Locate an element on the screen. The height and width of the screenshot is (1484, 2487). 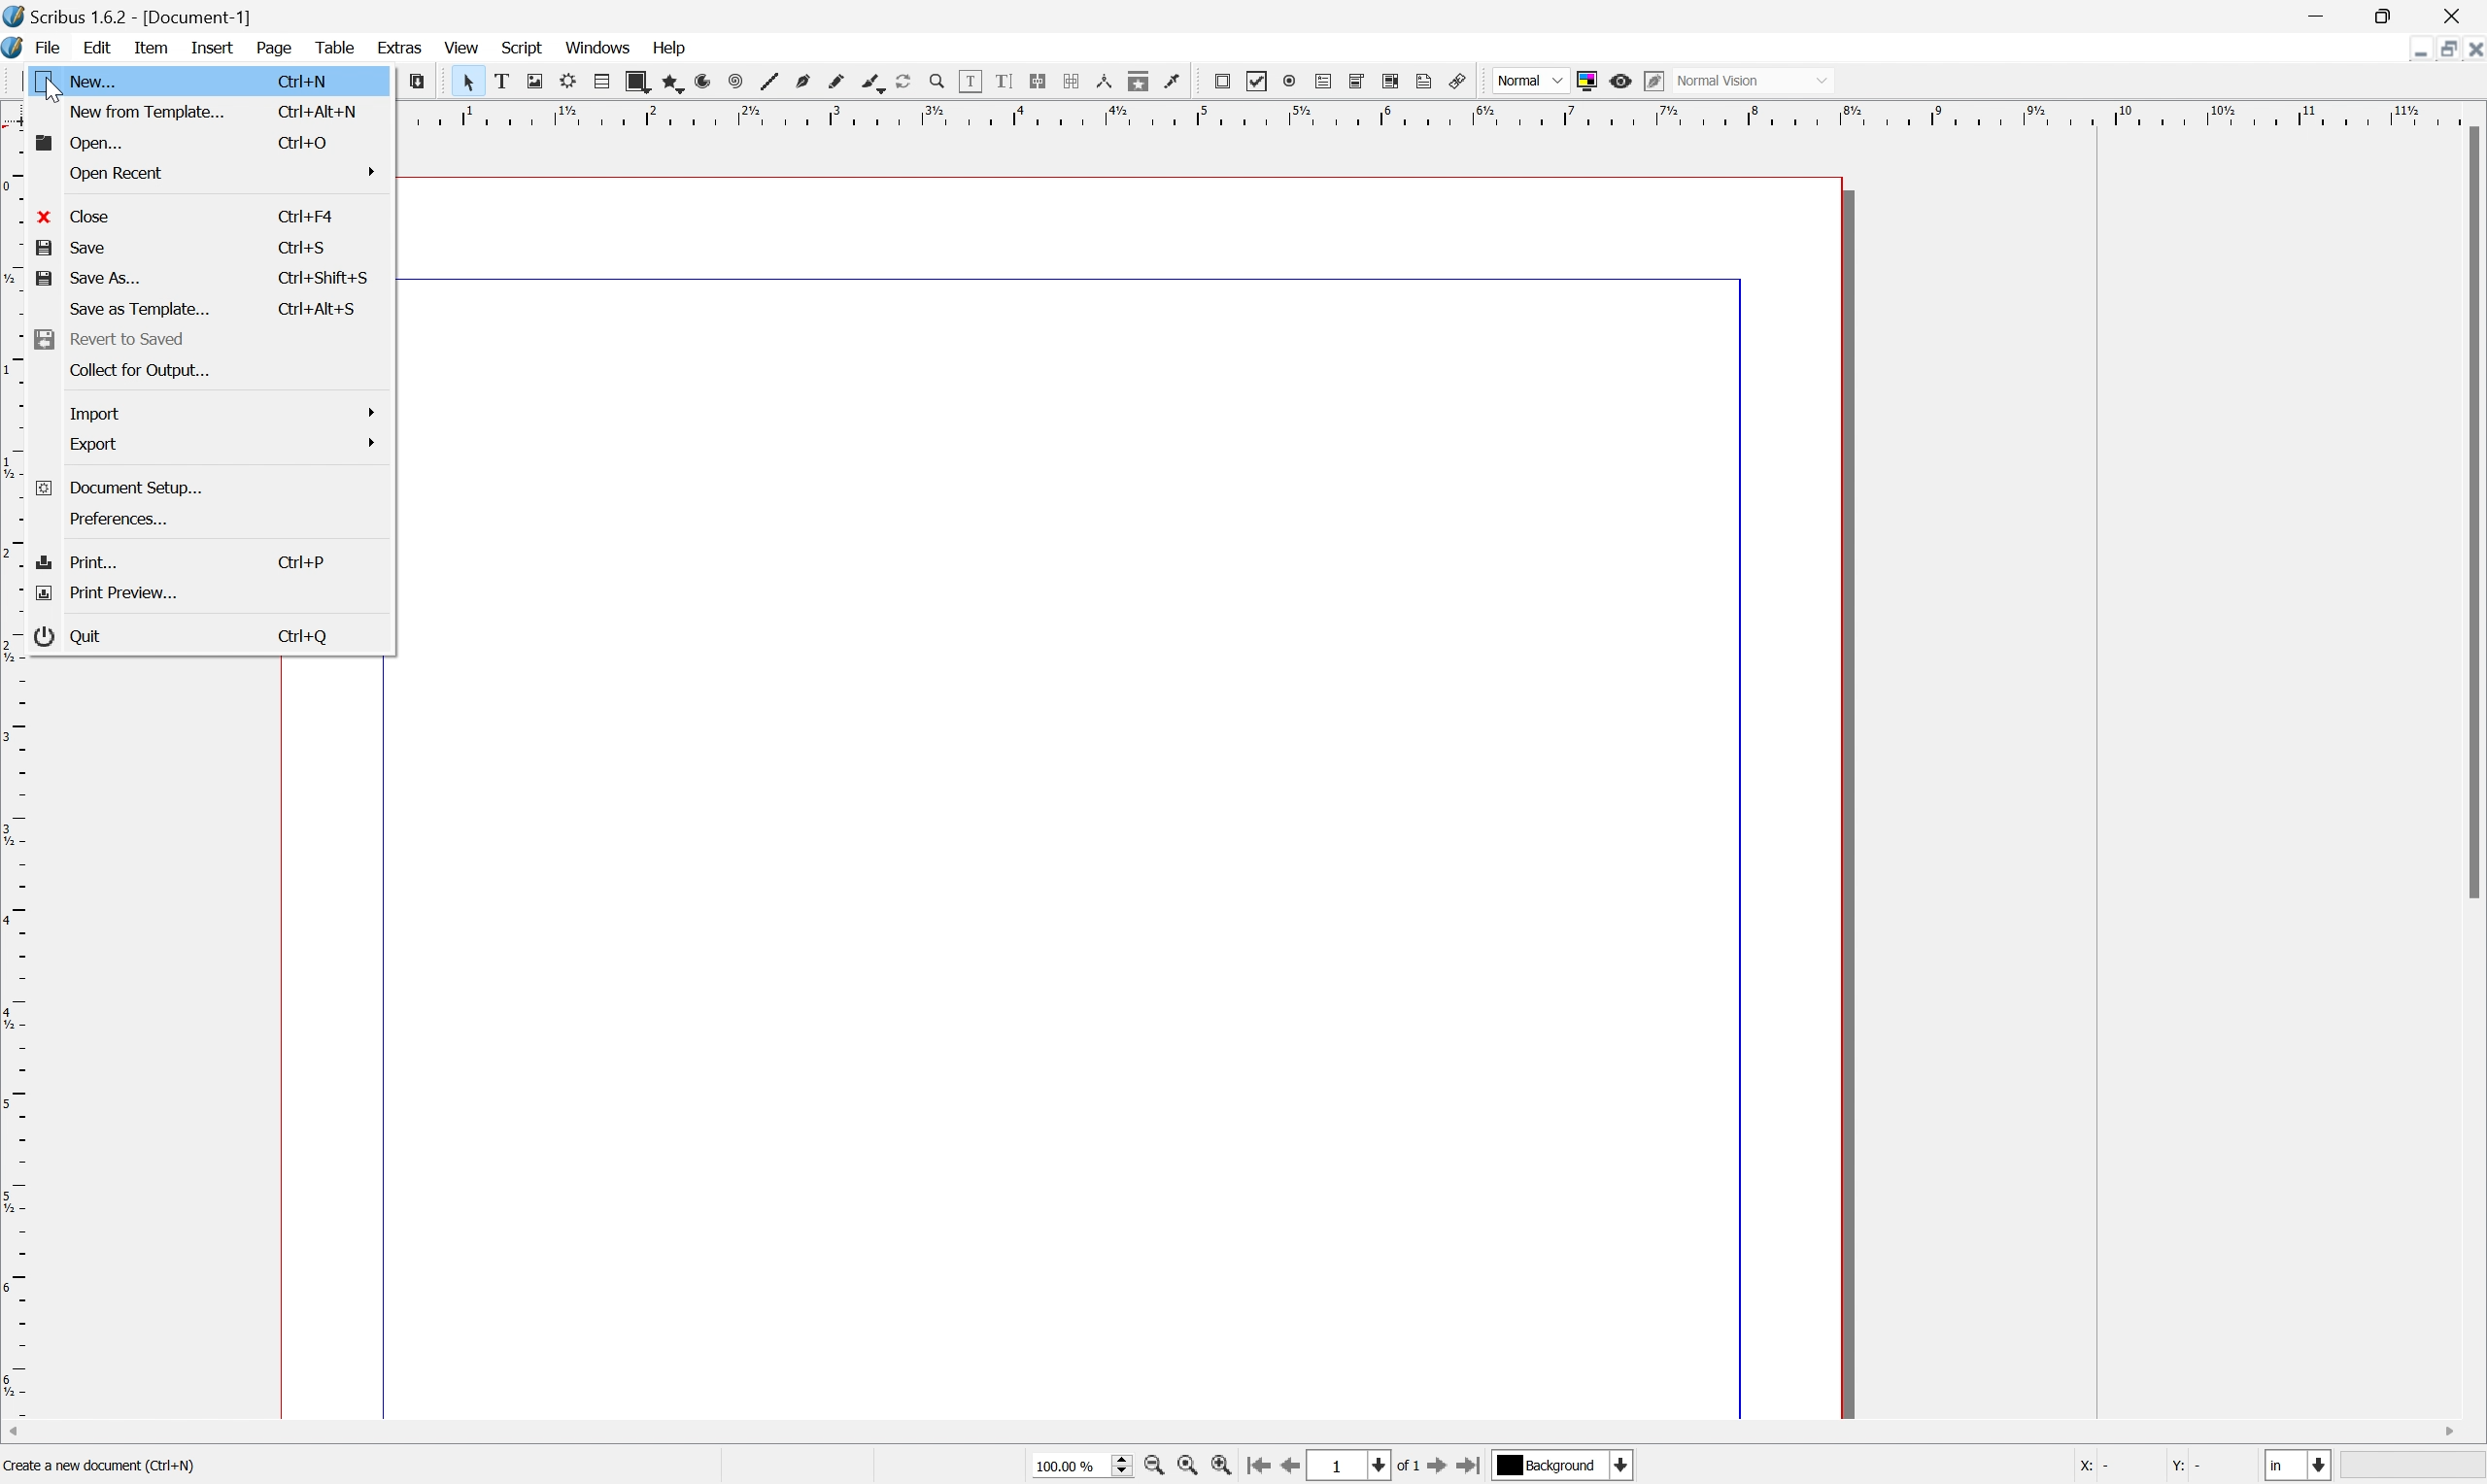
ctrlshift+s is located at coordinates (324, 275).